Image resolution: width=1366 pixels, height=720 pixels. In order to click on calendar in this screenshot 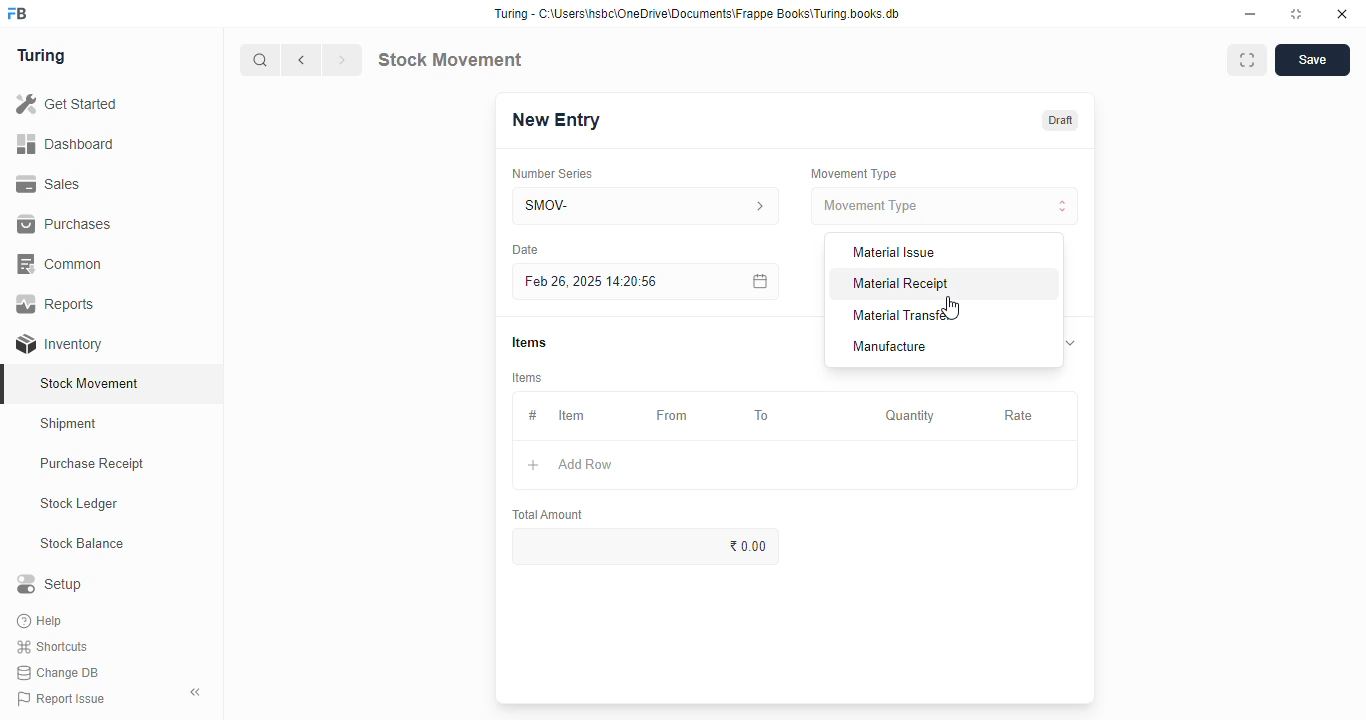, I will do `click(758, 281)`.